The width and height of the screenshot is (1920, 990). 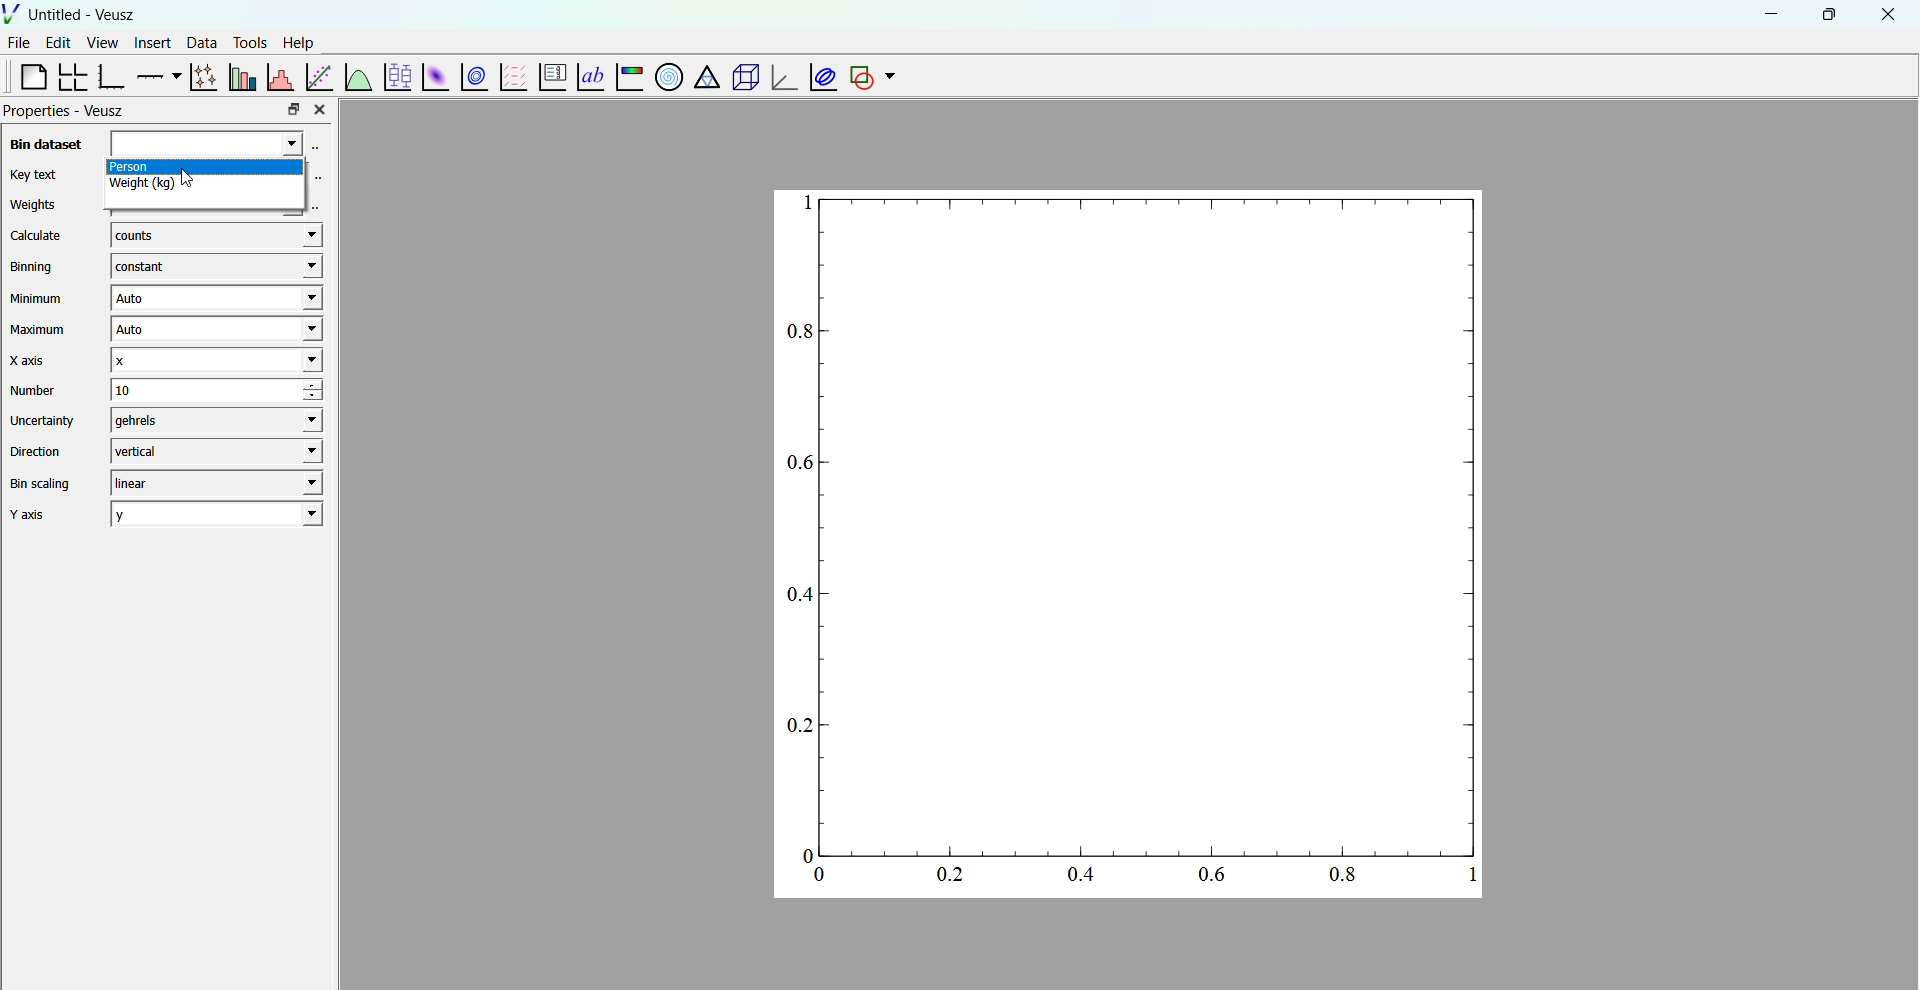 I want to click on plot 2d datasets as contour, so click(x=475, y=78).